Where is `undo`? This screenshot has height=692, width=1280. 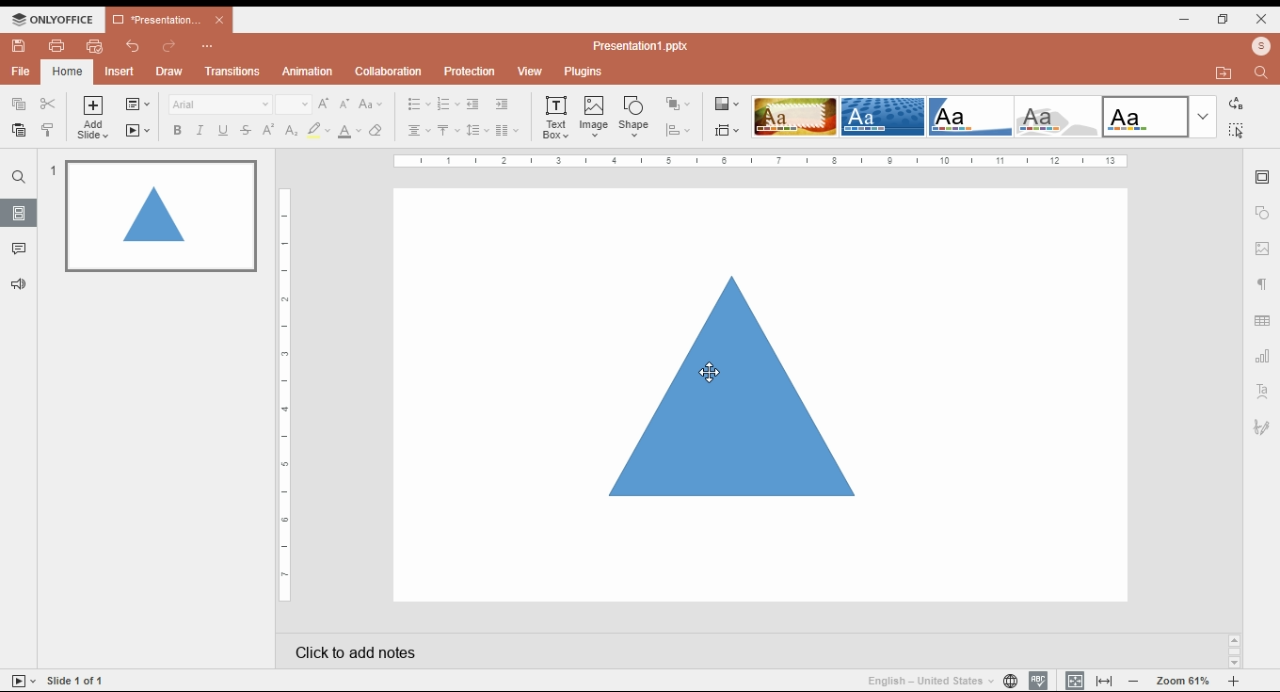 undo is located at coordinates (133, 46).